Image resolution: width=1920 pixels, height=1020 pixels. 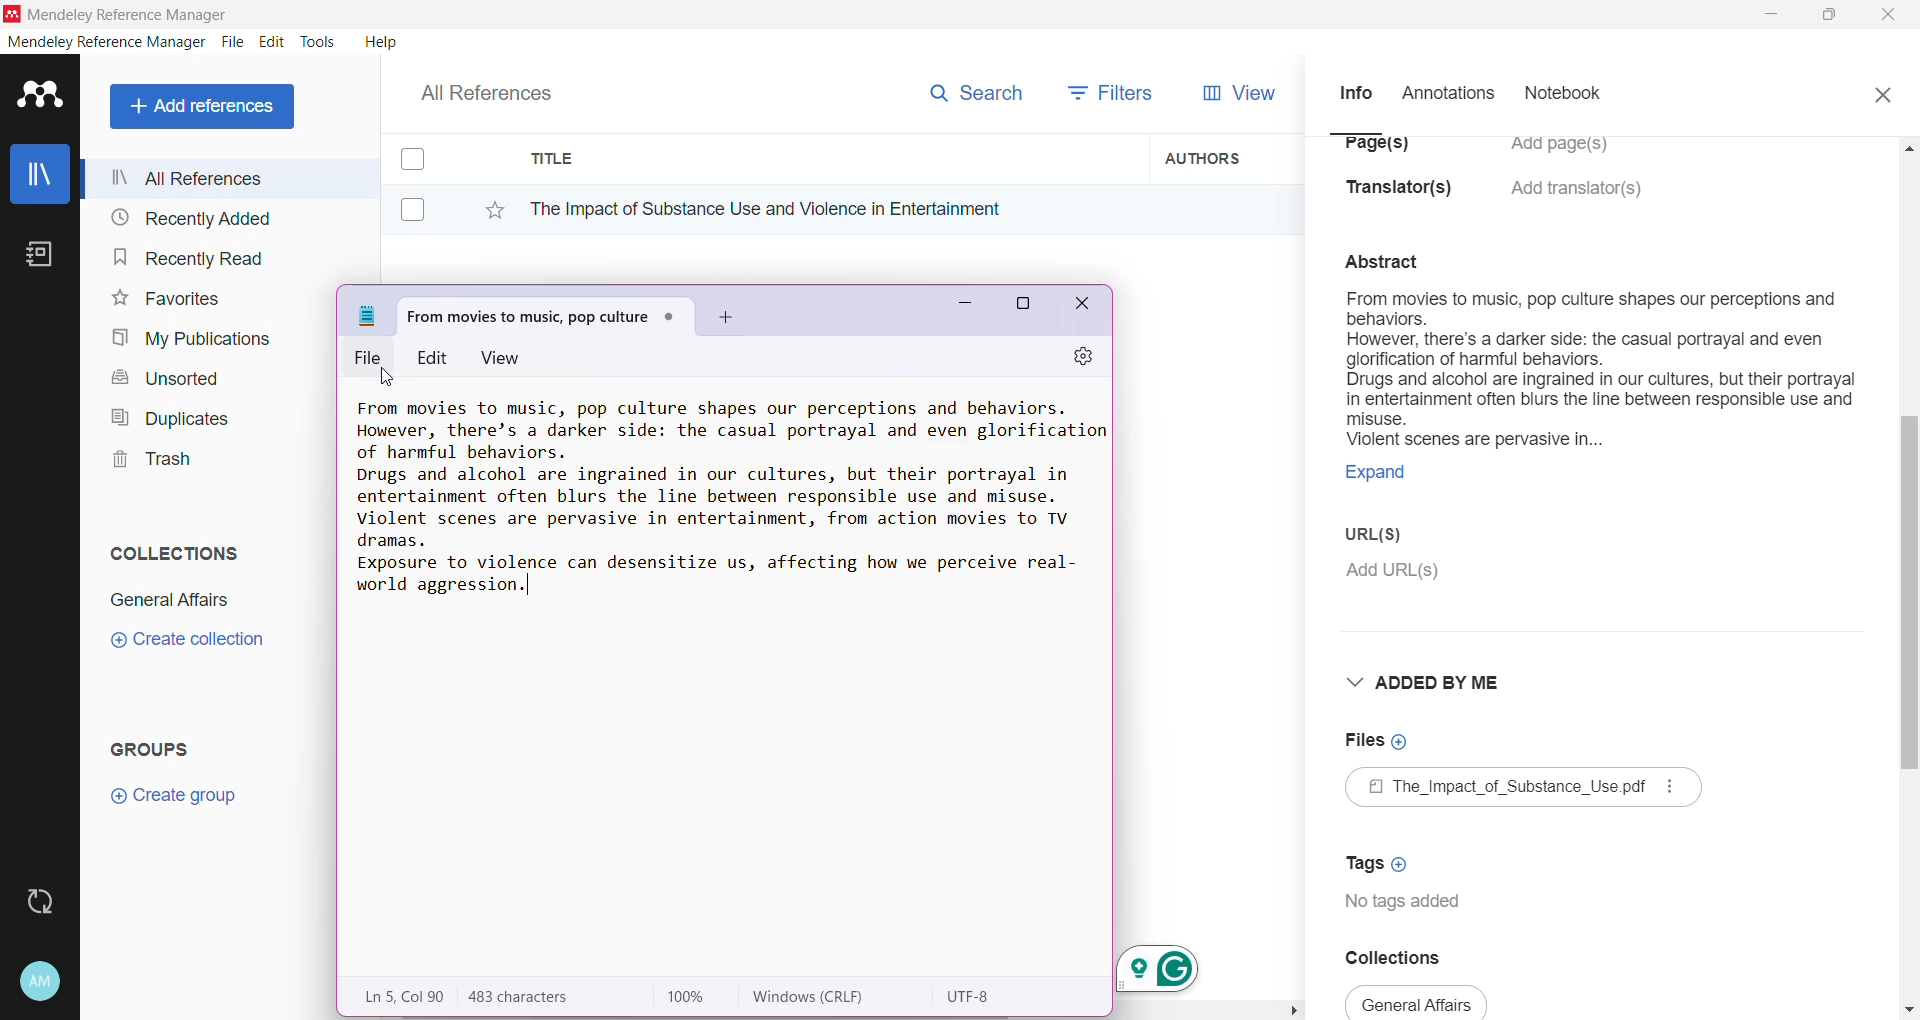 I want to click on Maximize, so click(x=1023, y=307).